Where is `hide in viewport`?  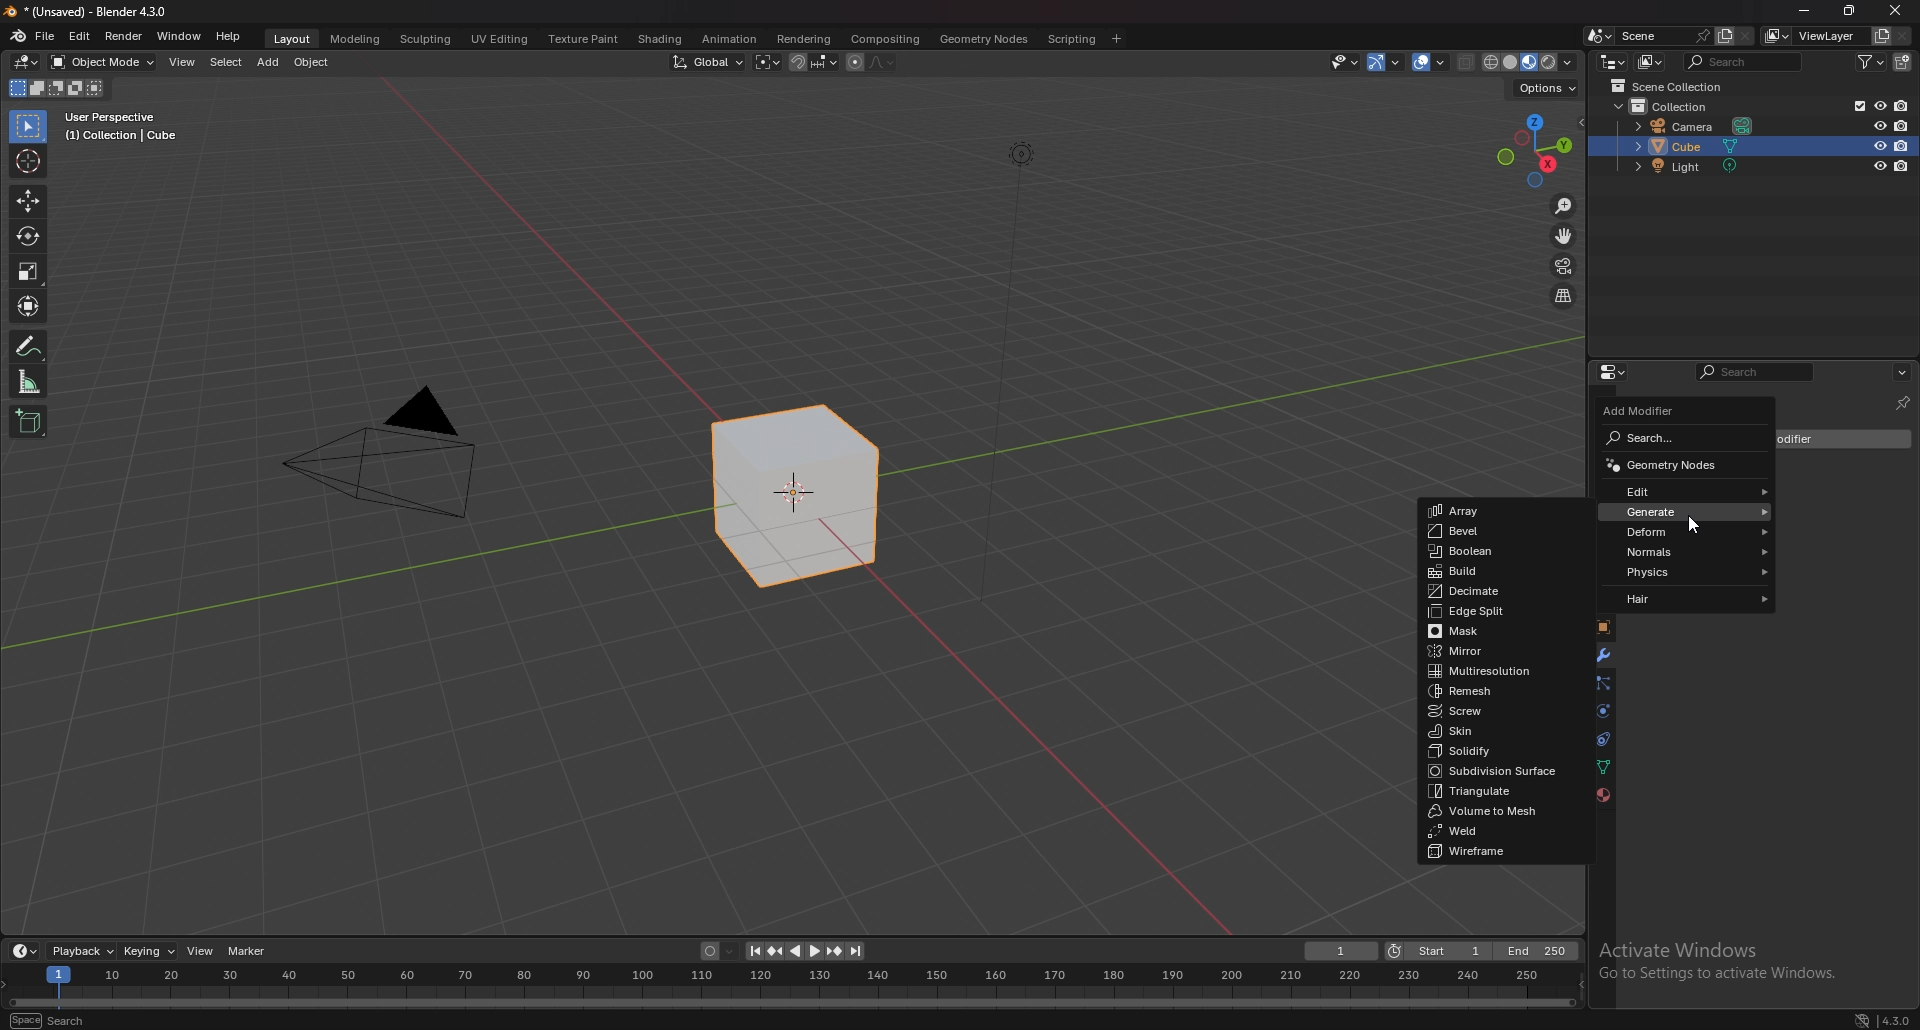 hide in viewport is located at coordinates (1879, 125).